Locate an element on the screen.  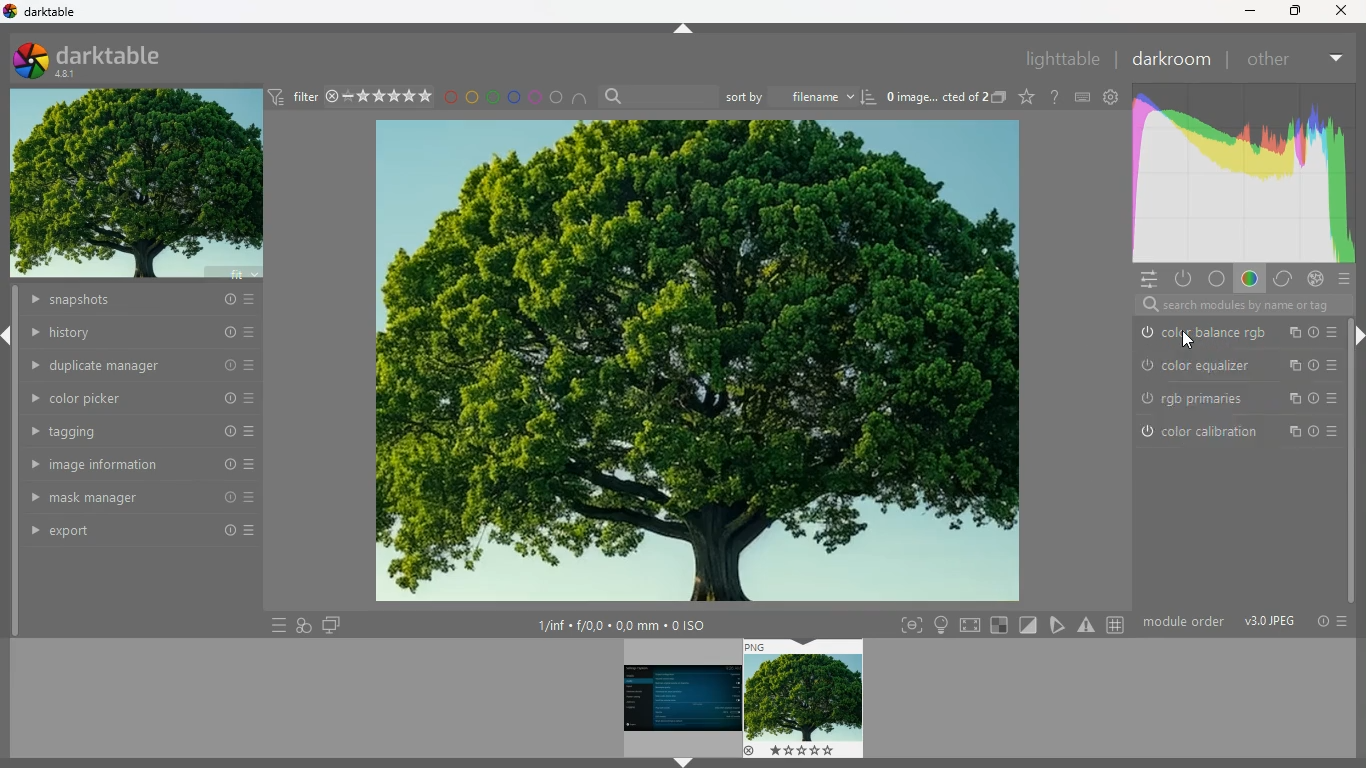
blue is located at coordinates (514, 97).